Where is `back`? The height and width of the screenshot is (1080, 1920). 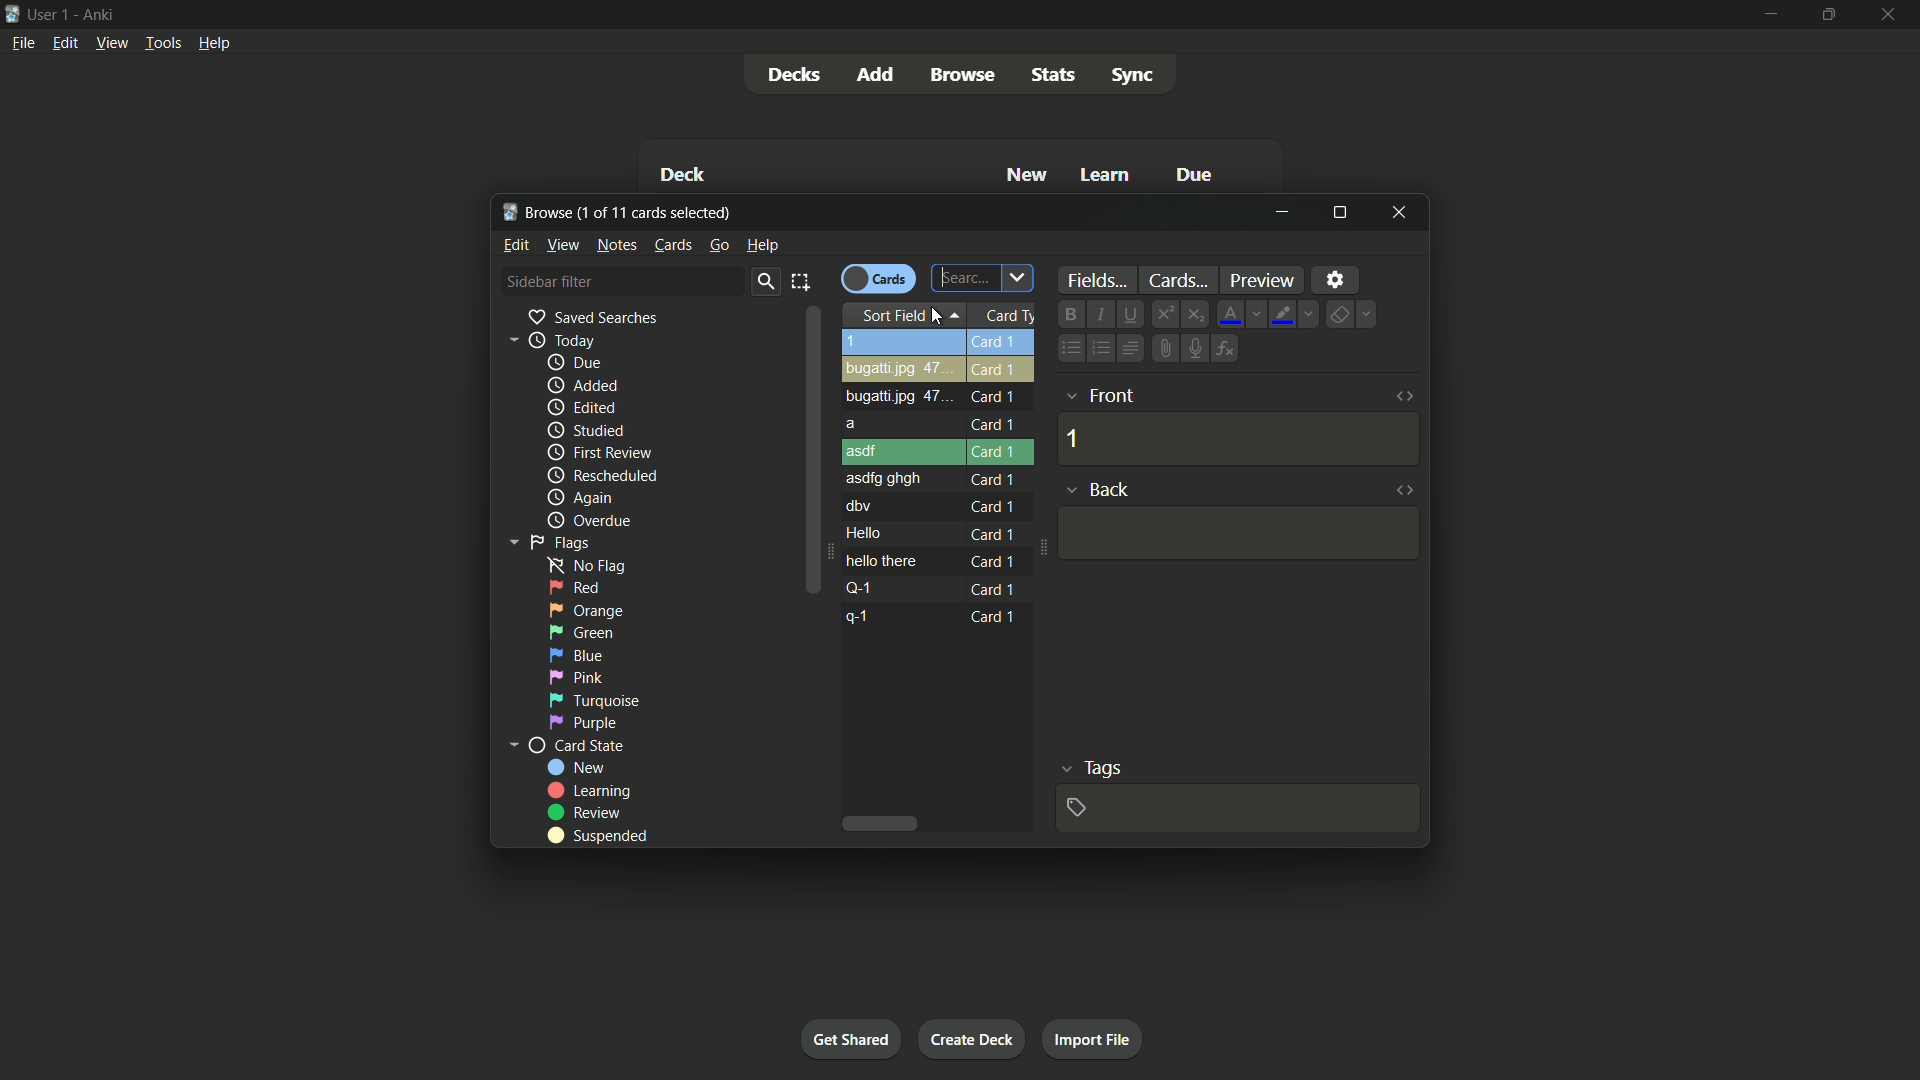
back is located at coordinates (1113, 489).